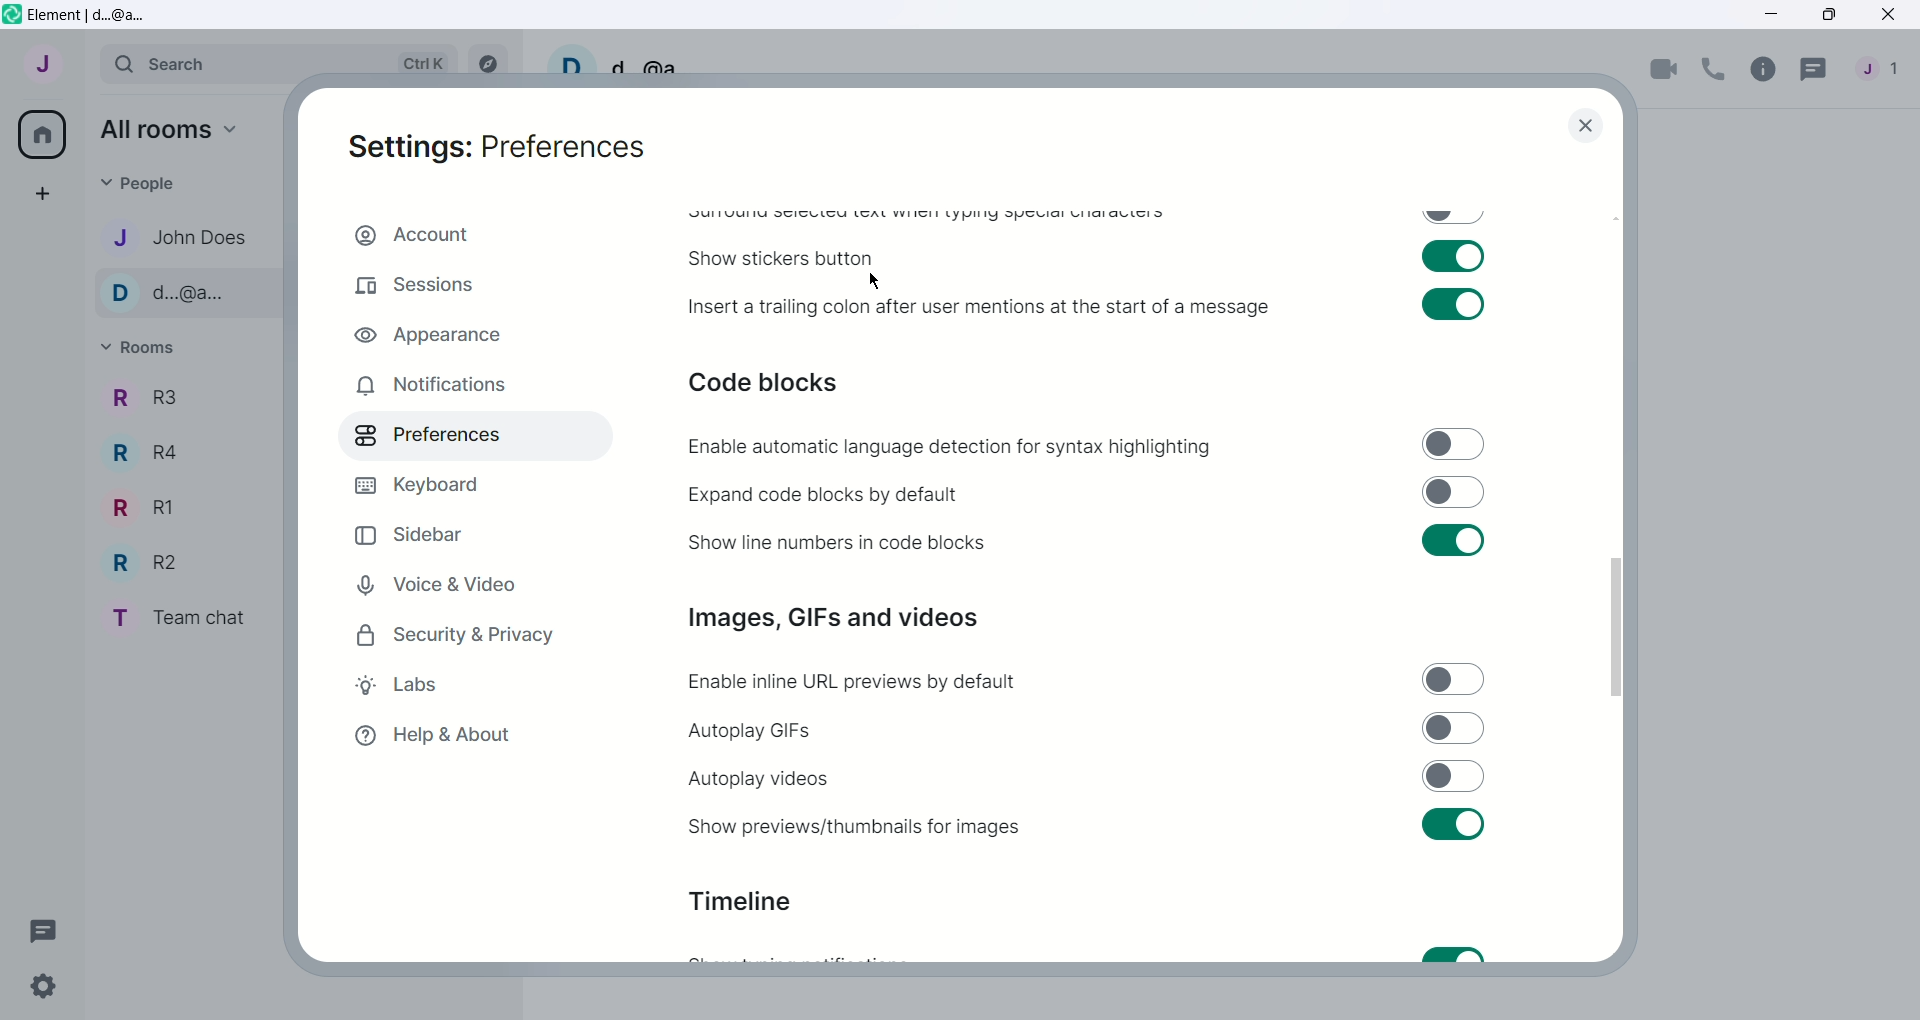  Describe the element at coordinates (780, 259) in the screenshot. I see `Show stickers button` at that location.